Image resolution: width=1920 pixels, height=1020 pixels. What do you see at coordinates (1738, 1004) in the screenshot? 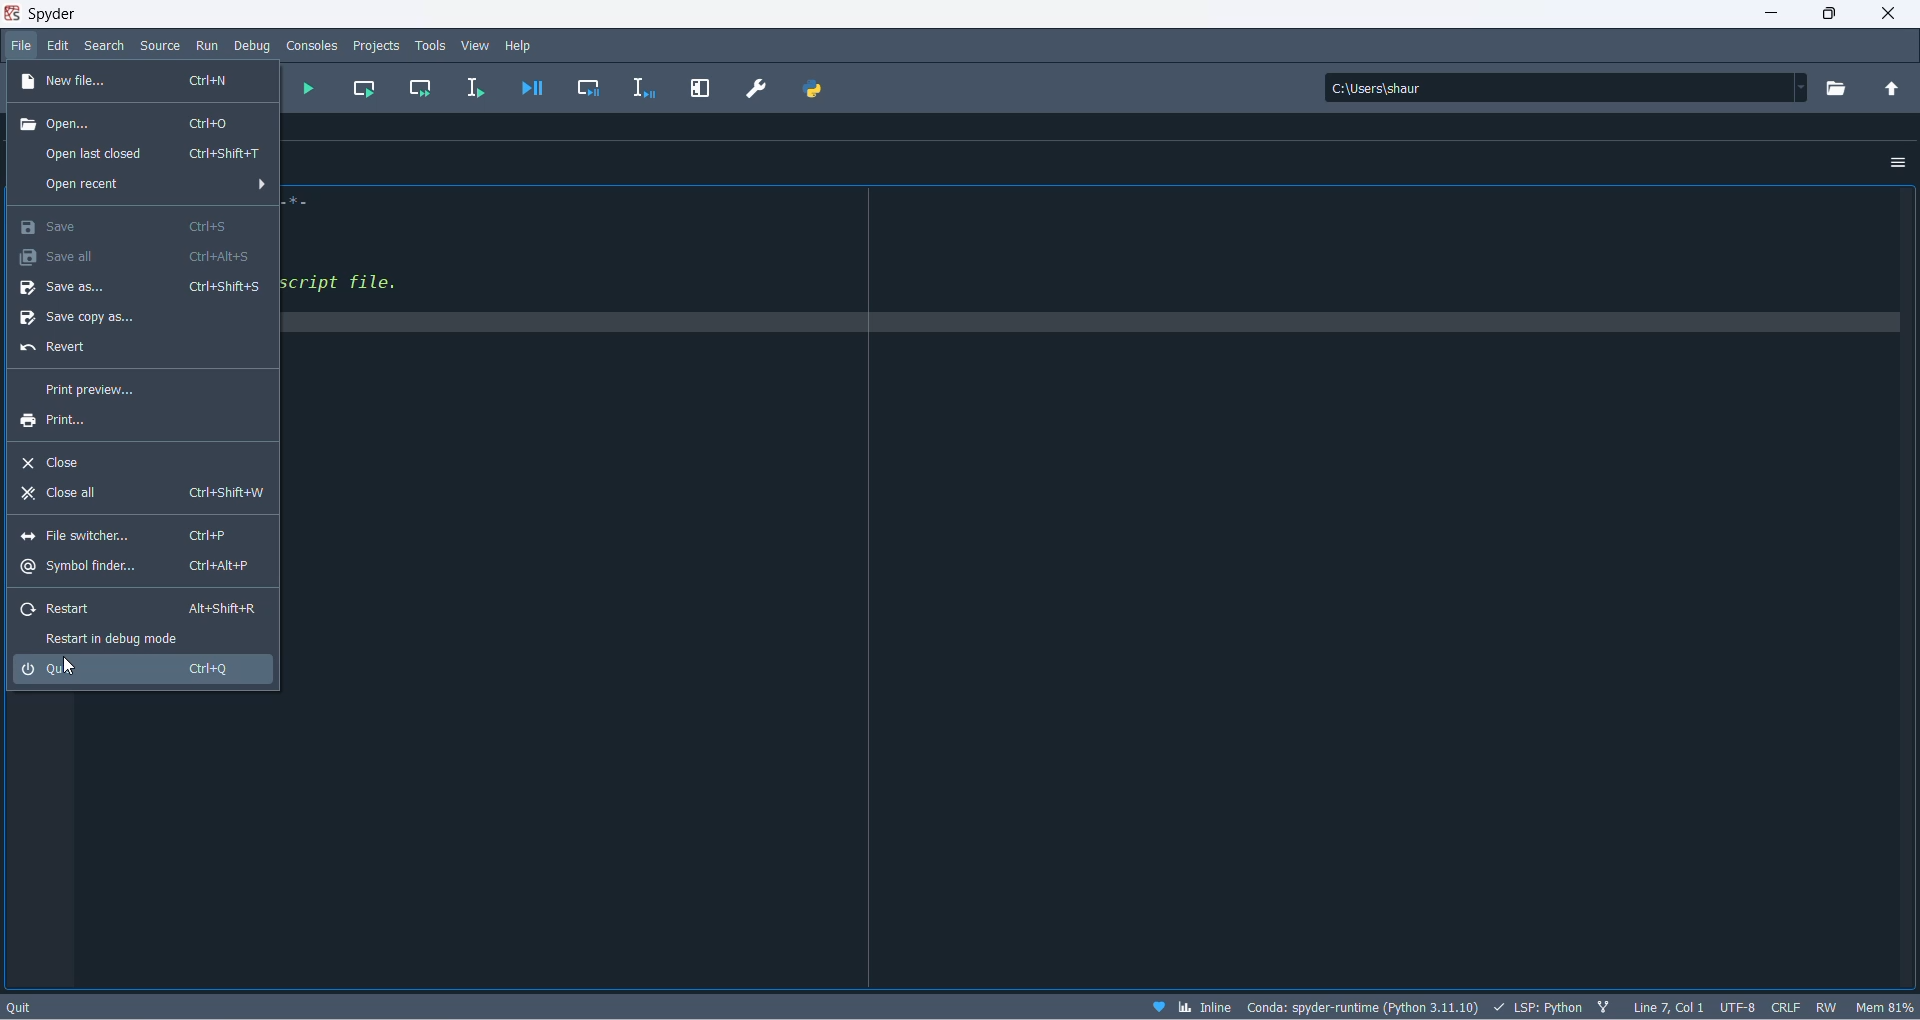
I see `encoding` at bounding box center [1738, 1004].